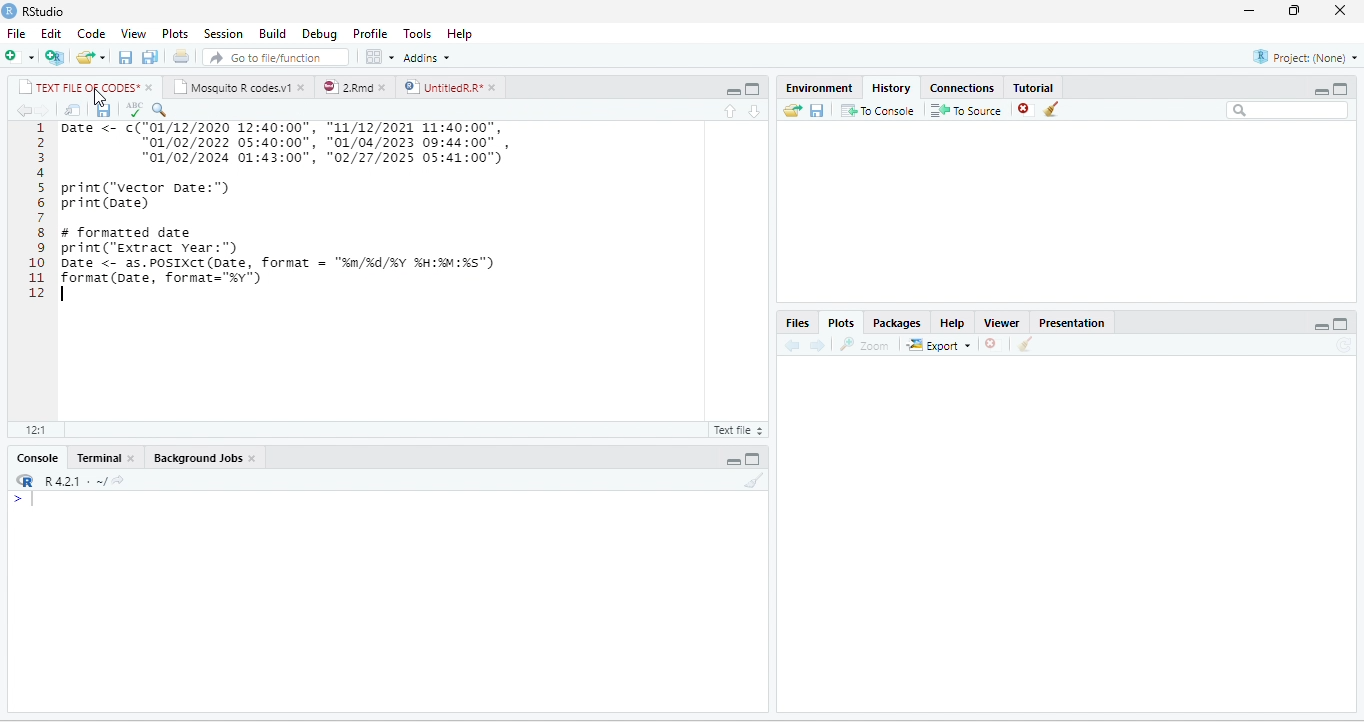 Image resolution: width=1364 pixels, height=722 pixels. What do you see at coordinates (35, 430) in the screenshot?
I see `12:1` at bounding box center [35, 430].